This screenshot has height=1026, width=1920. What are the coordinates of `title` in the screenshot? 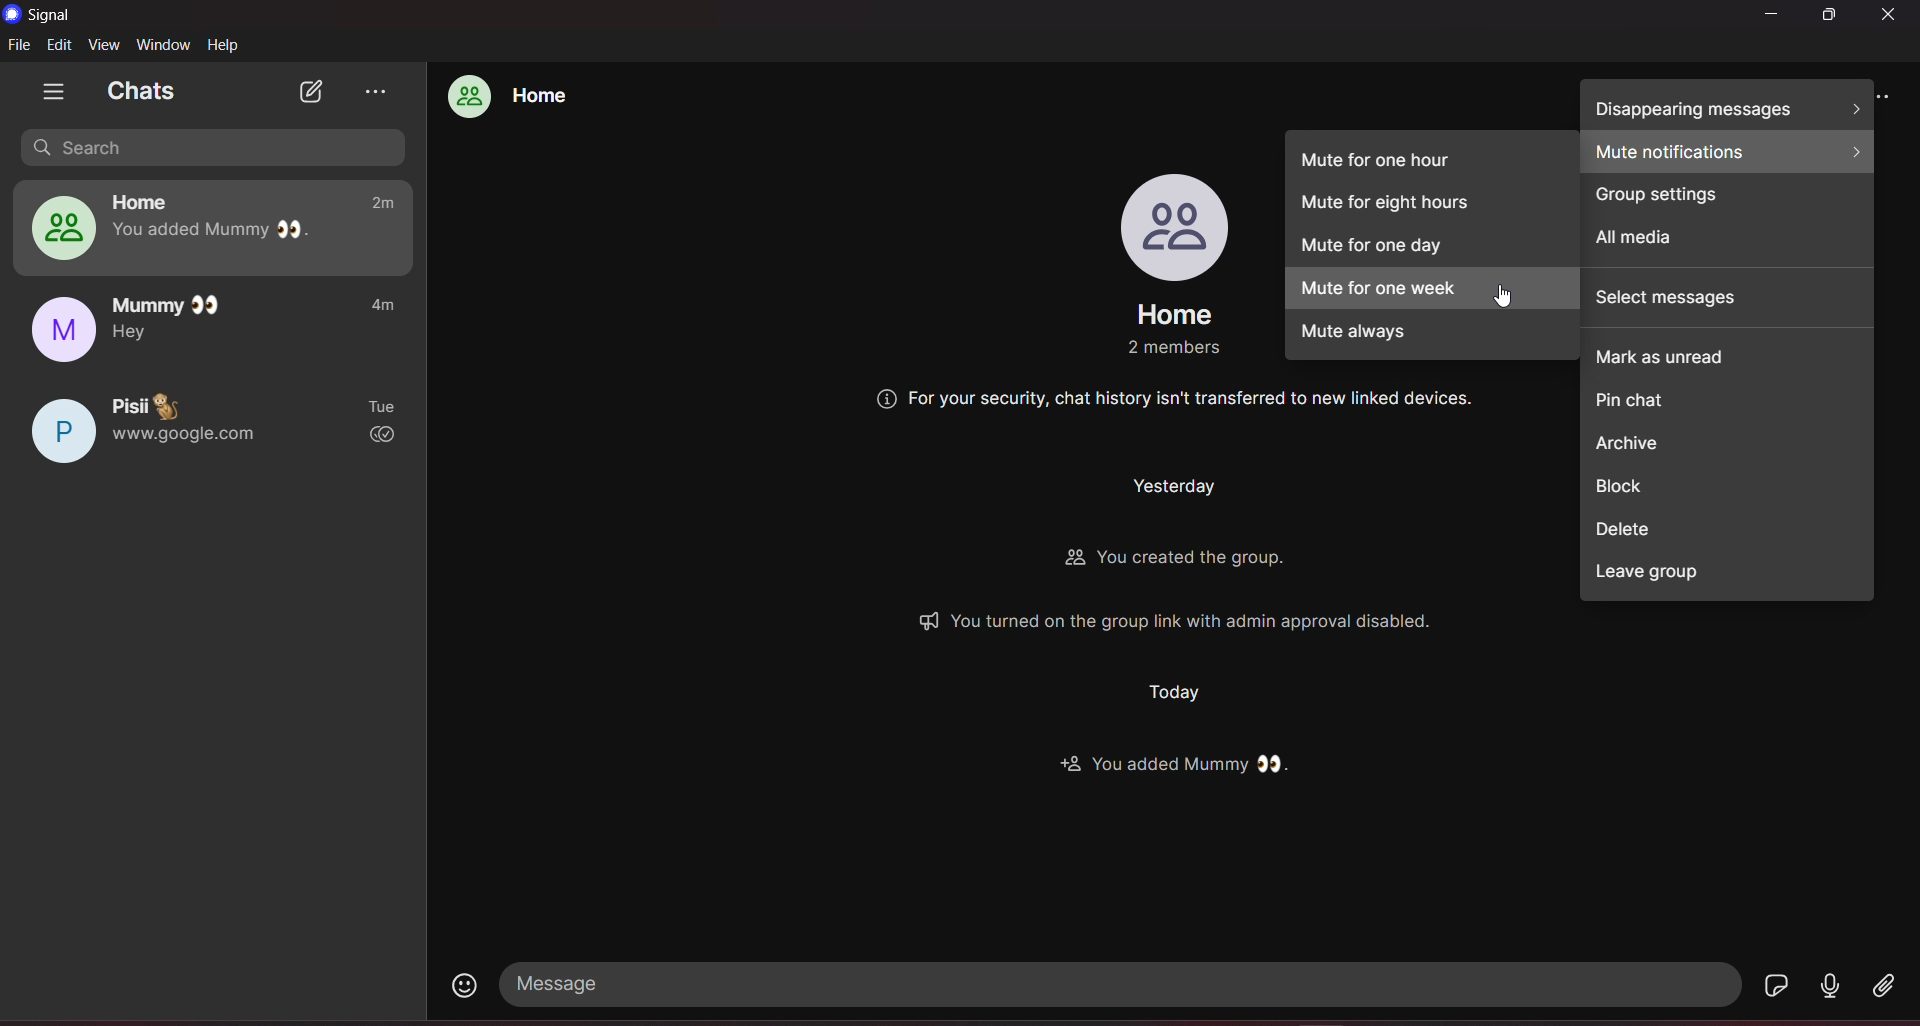 It's located at (55, 14).